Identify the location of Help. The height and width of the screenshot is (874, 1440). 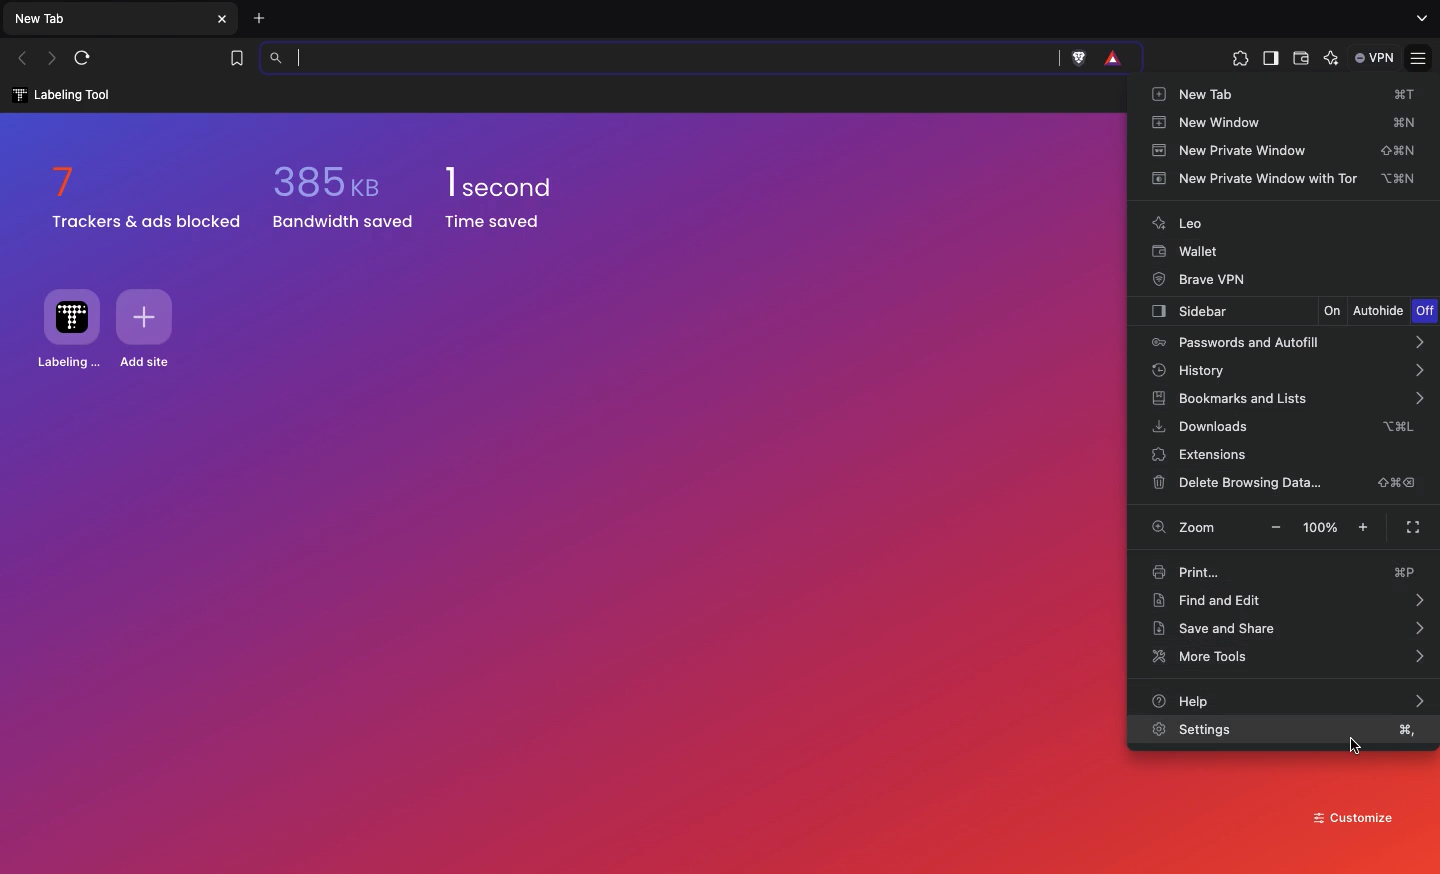
(1292, 700).